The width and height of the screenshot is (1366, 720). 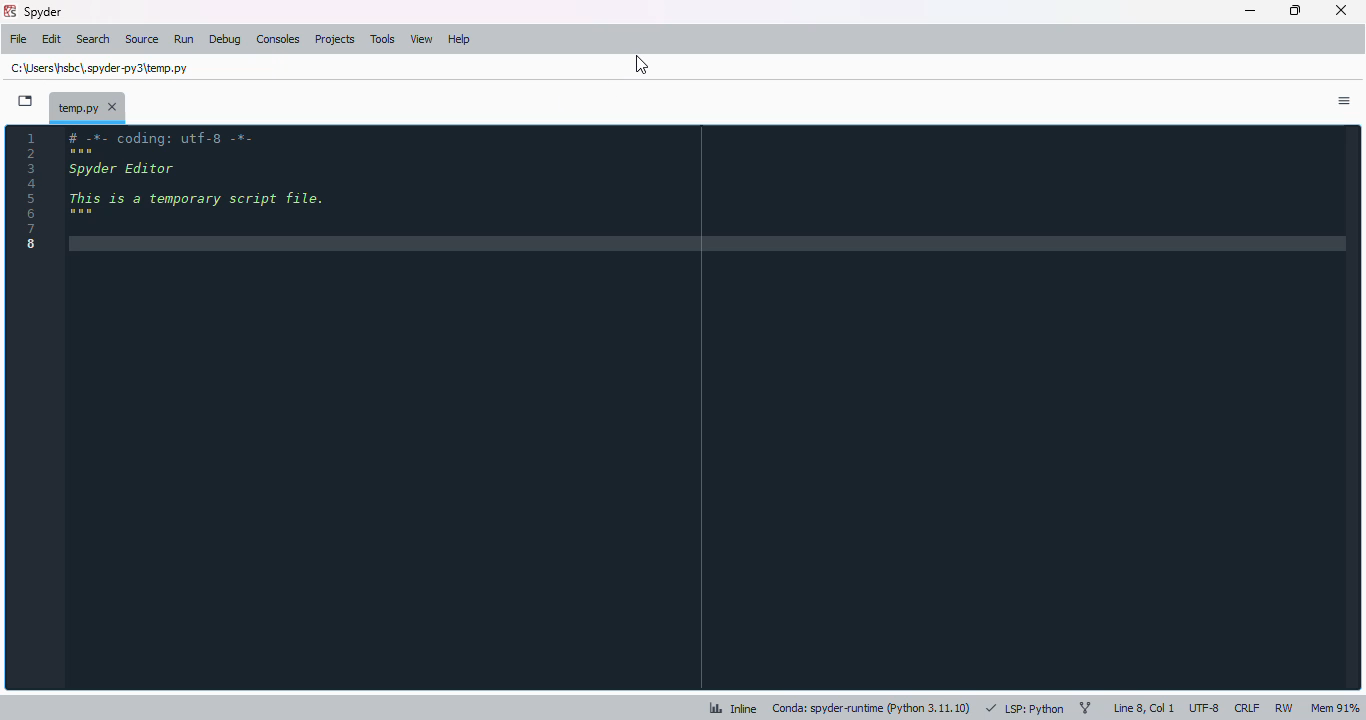 What do you see at coordinates (44, 12) in the screenshot?
I see `spyder` at bounding box center [44, 12].